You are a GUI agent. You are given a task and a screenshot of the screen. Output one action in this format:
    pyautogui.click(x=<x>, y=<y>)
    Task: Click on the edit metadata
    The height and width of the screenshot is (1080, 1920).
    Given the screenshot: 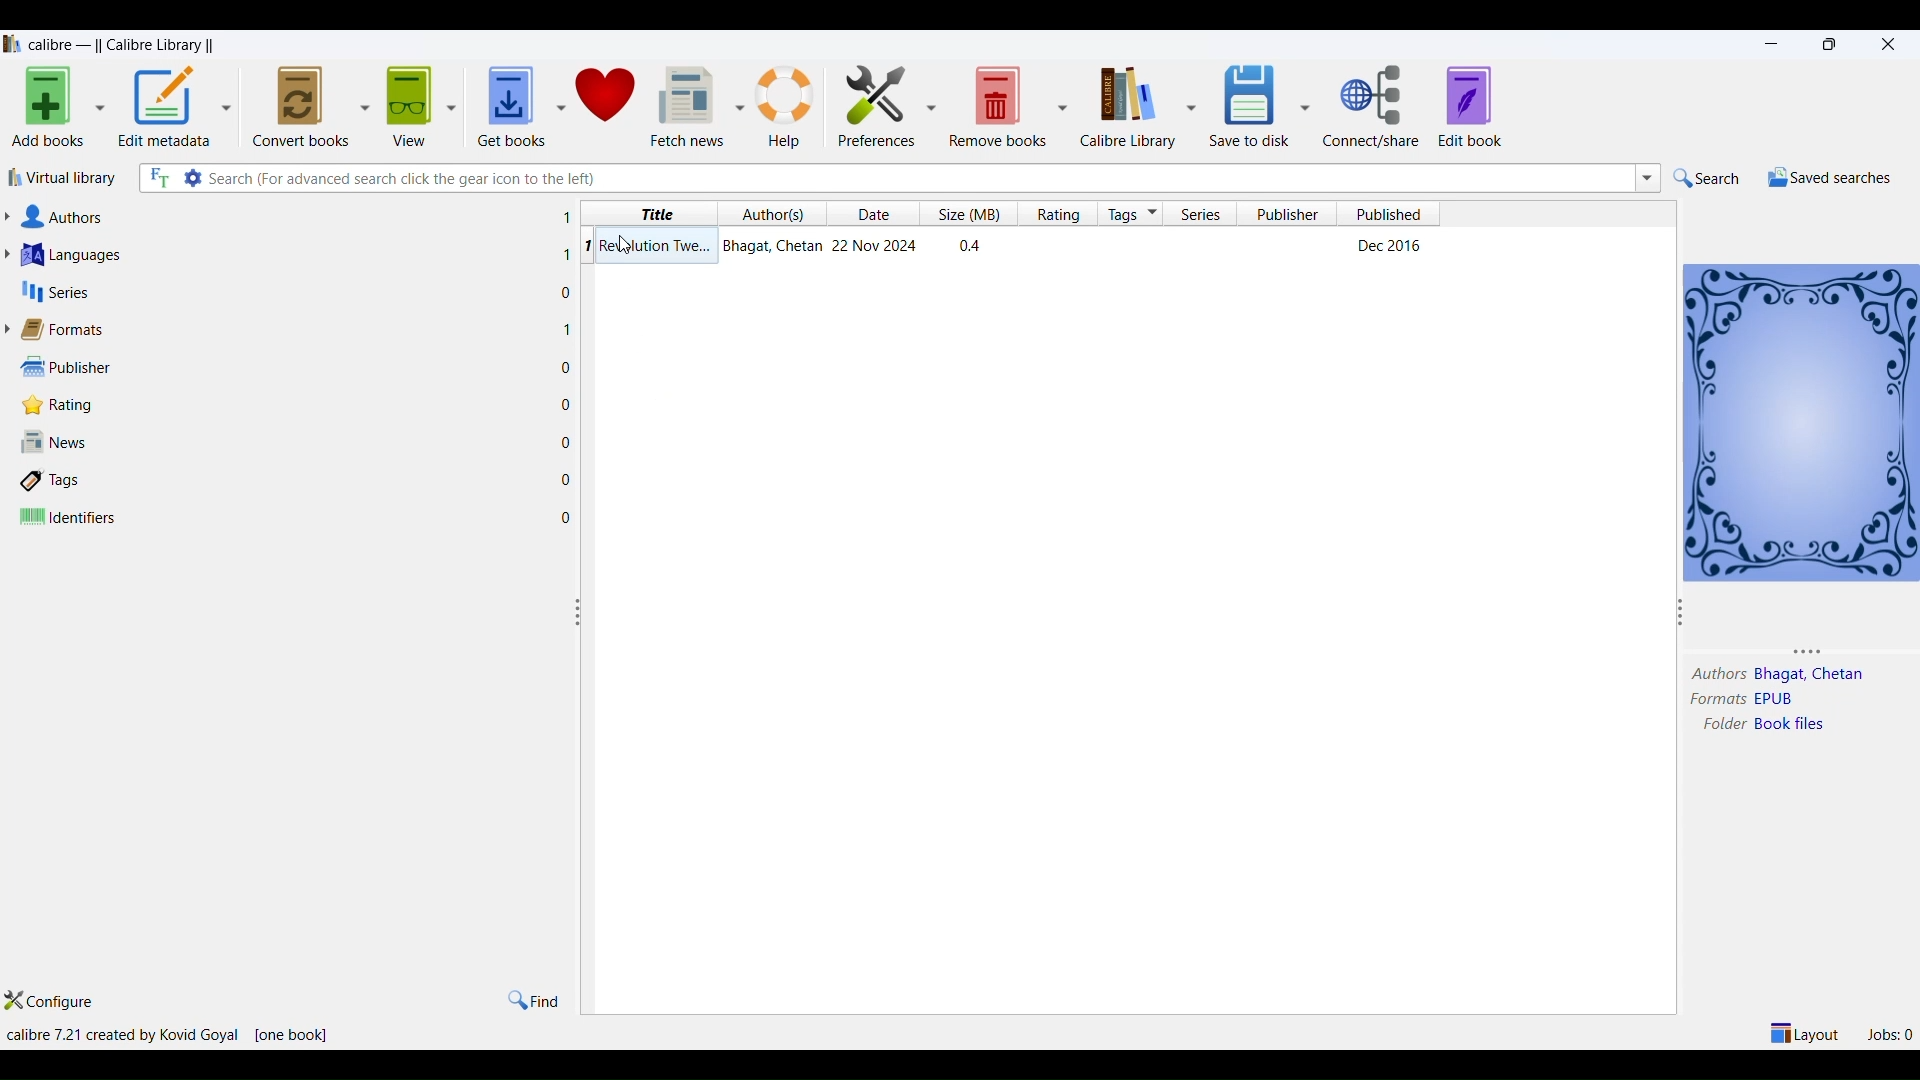 What is the action you would take?
    pyautogui.click(x=166, y=106)
    